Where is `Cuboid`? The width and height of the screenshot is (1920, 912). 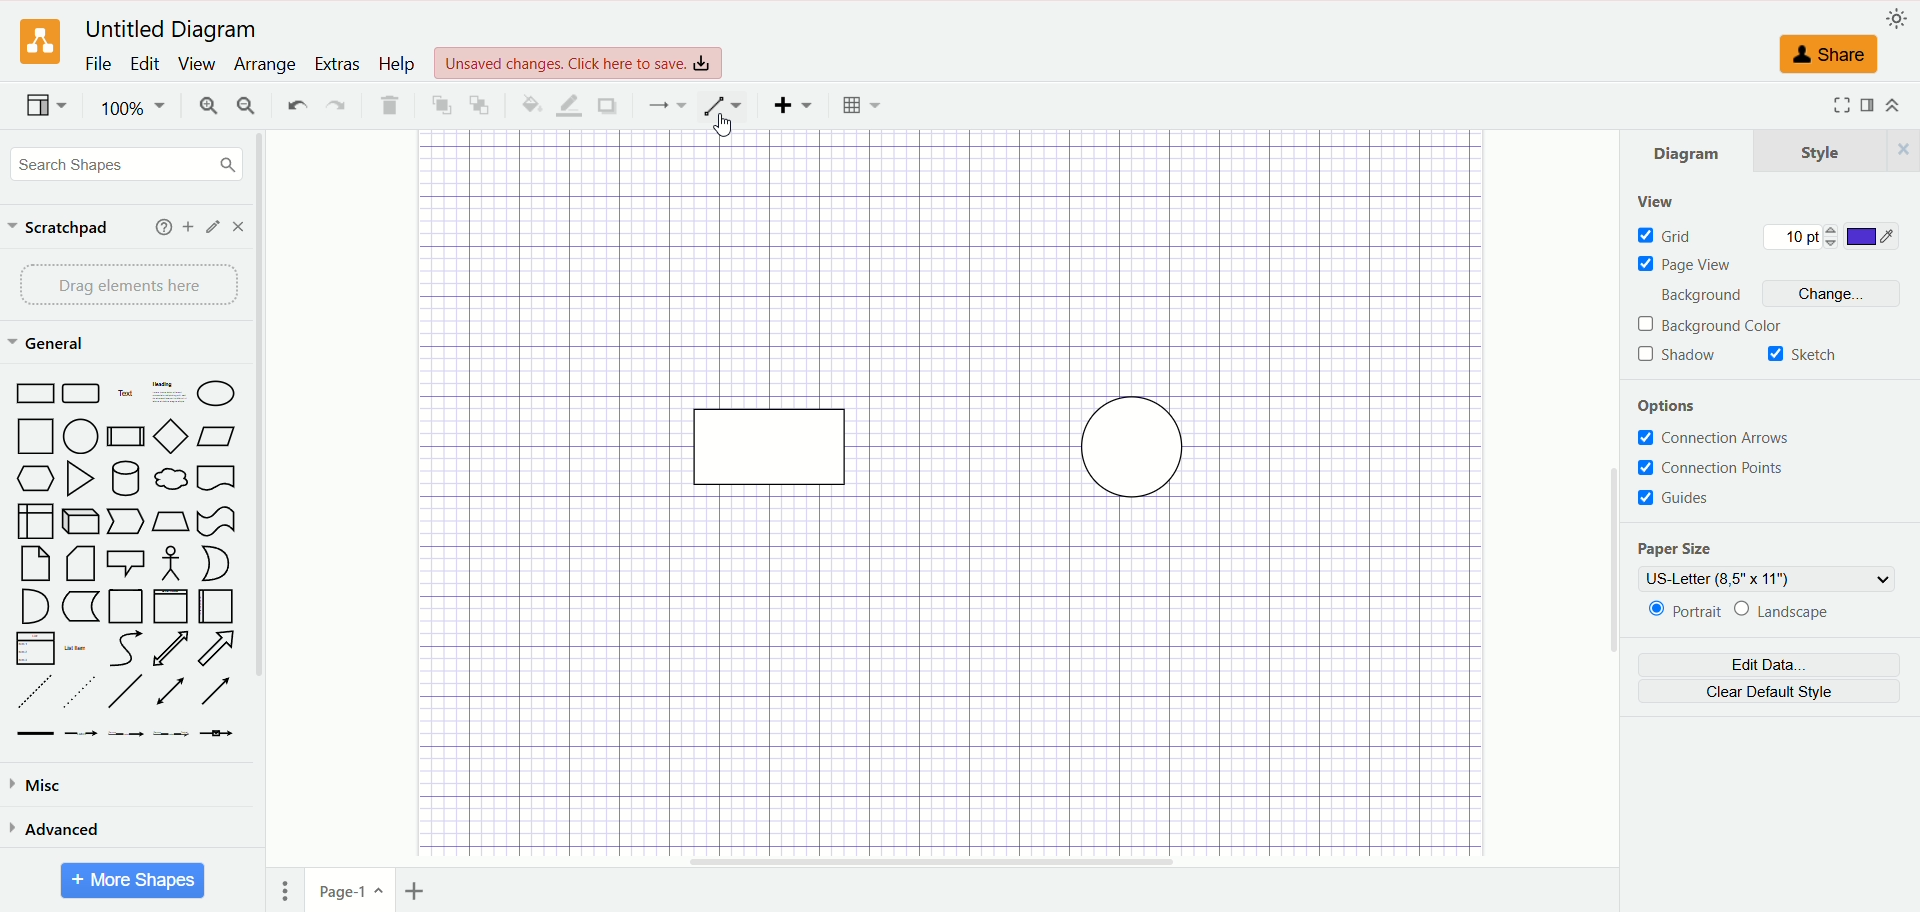 Cuboid is located at coordinates (83, 521).